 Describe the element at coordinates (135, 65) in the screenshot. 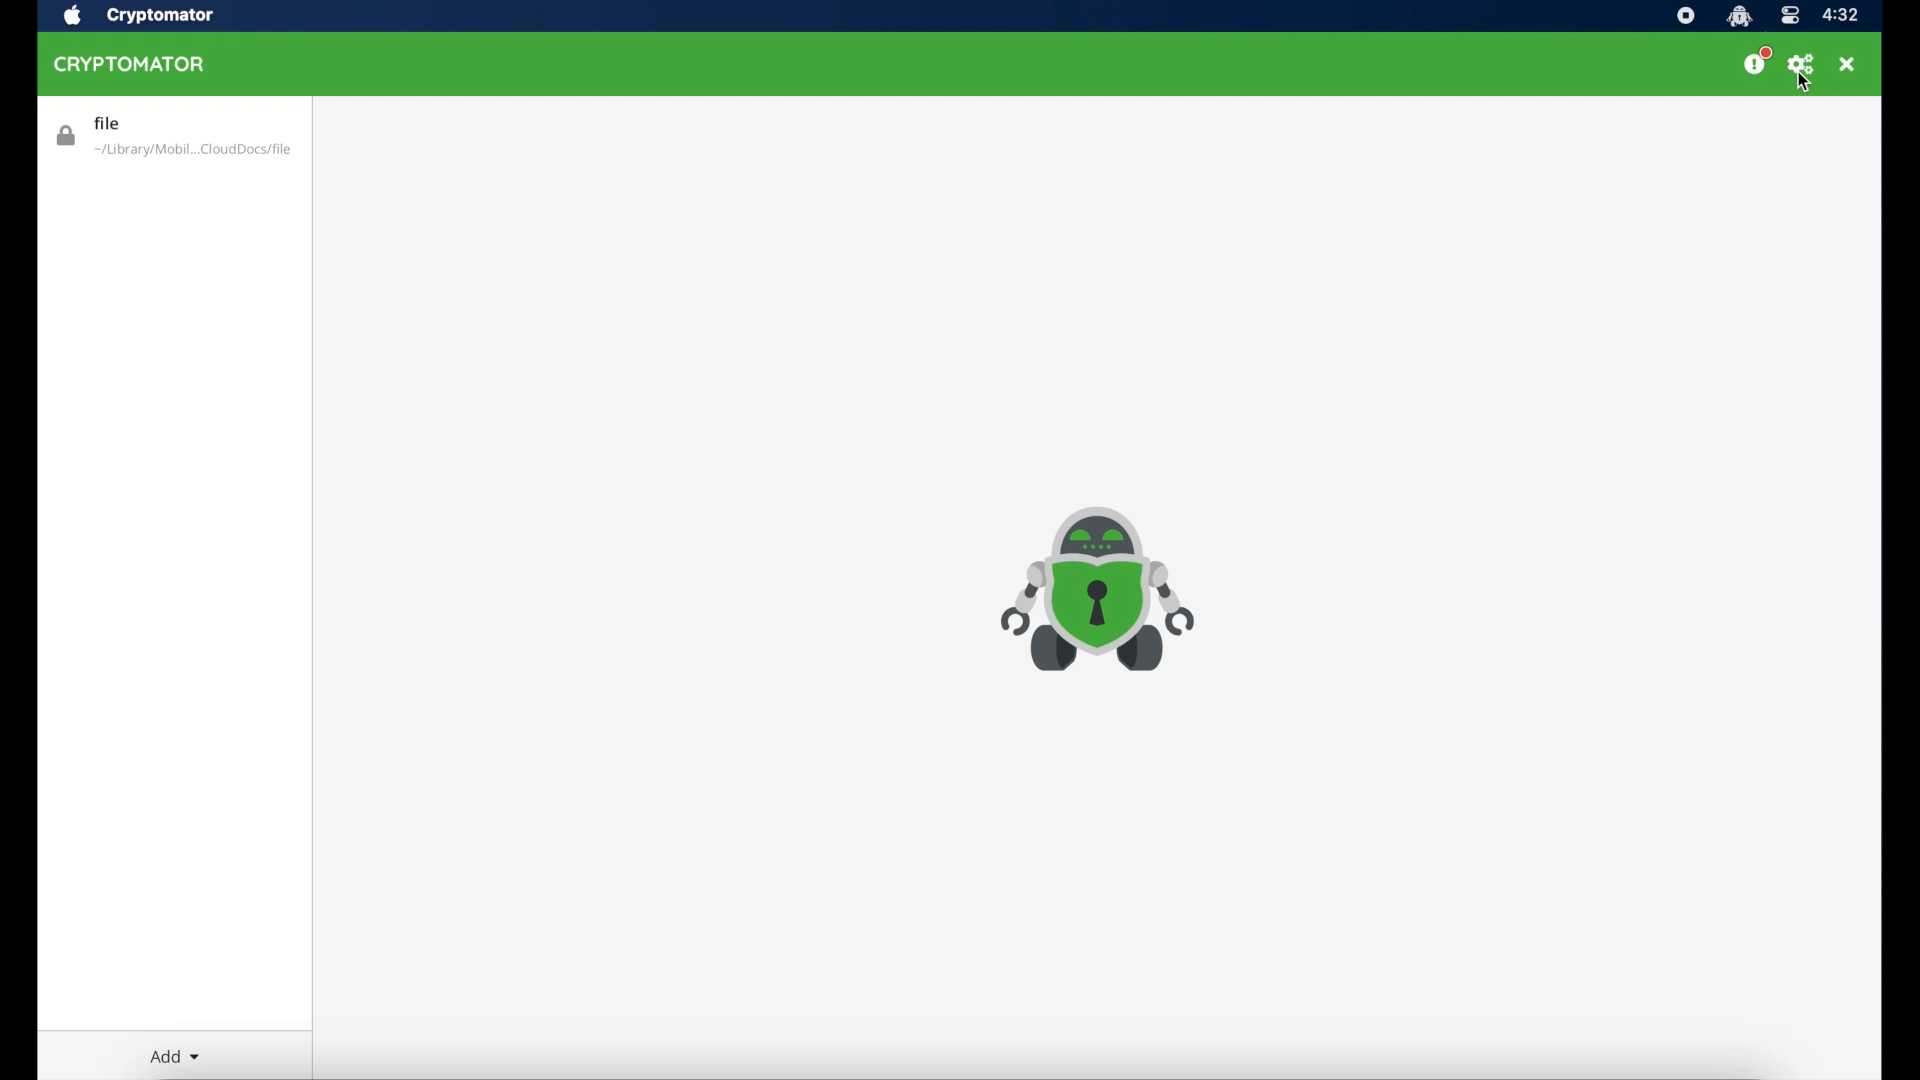

I see `cryptomator` at that location.